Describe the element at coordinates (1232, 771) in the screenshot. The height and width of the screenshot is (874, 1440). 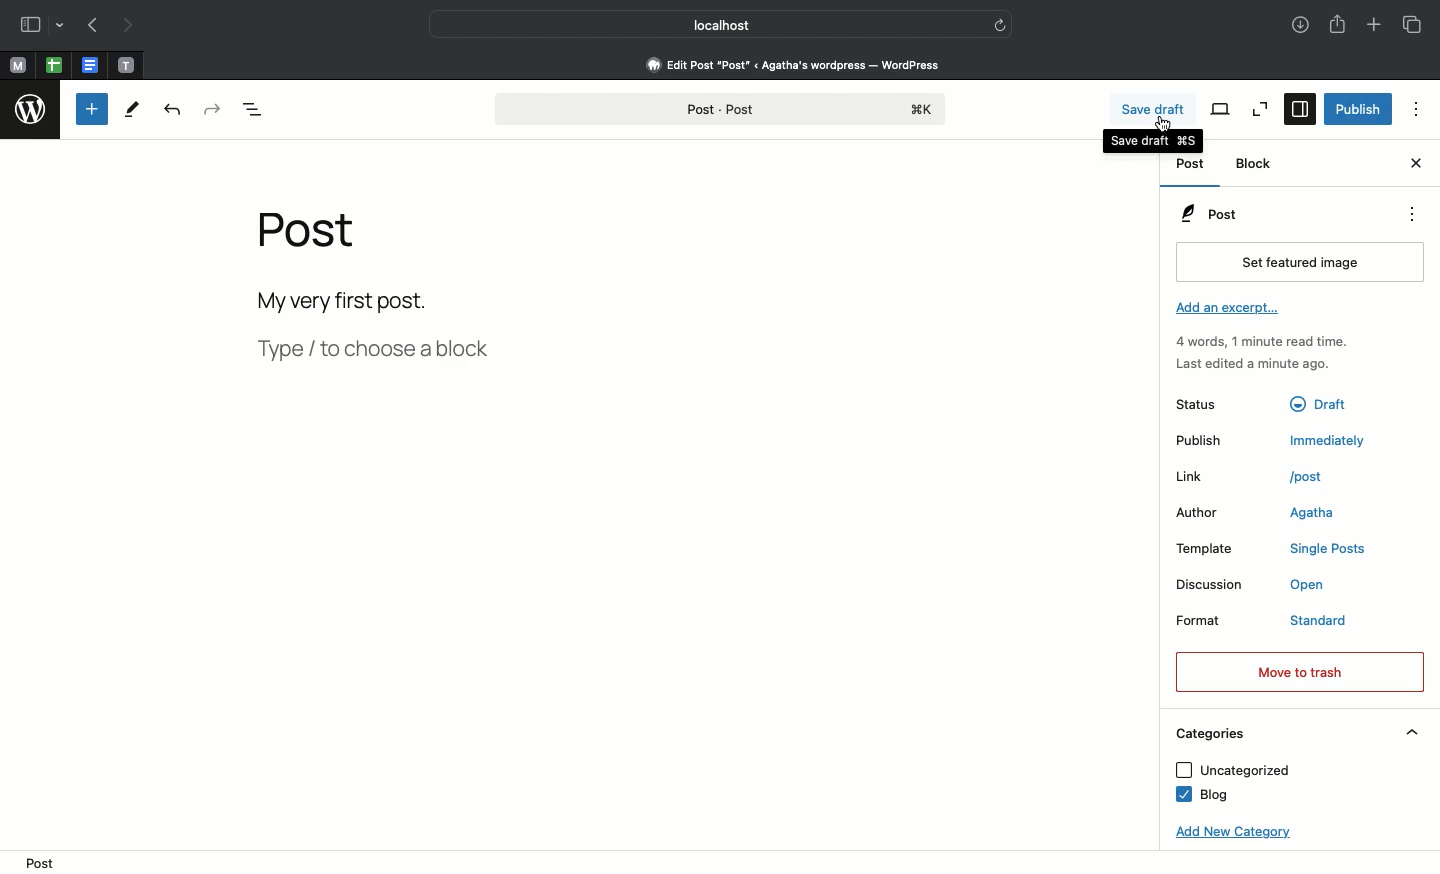
I see `Uncategorized` at that location.